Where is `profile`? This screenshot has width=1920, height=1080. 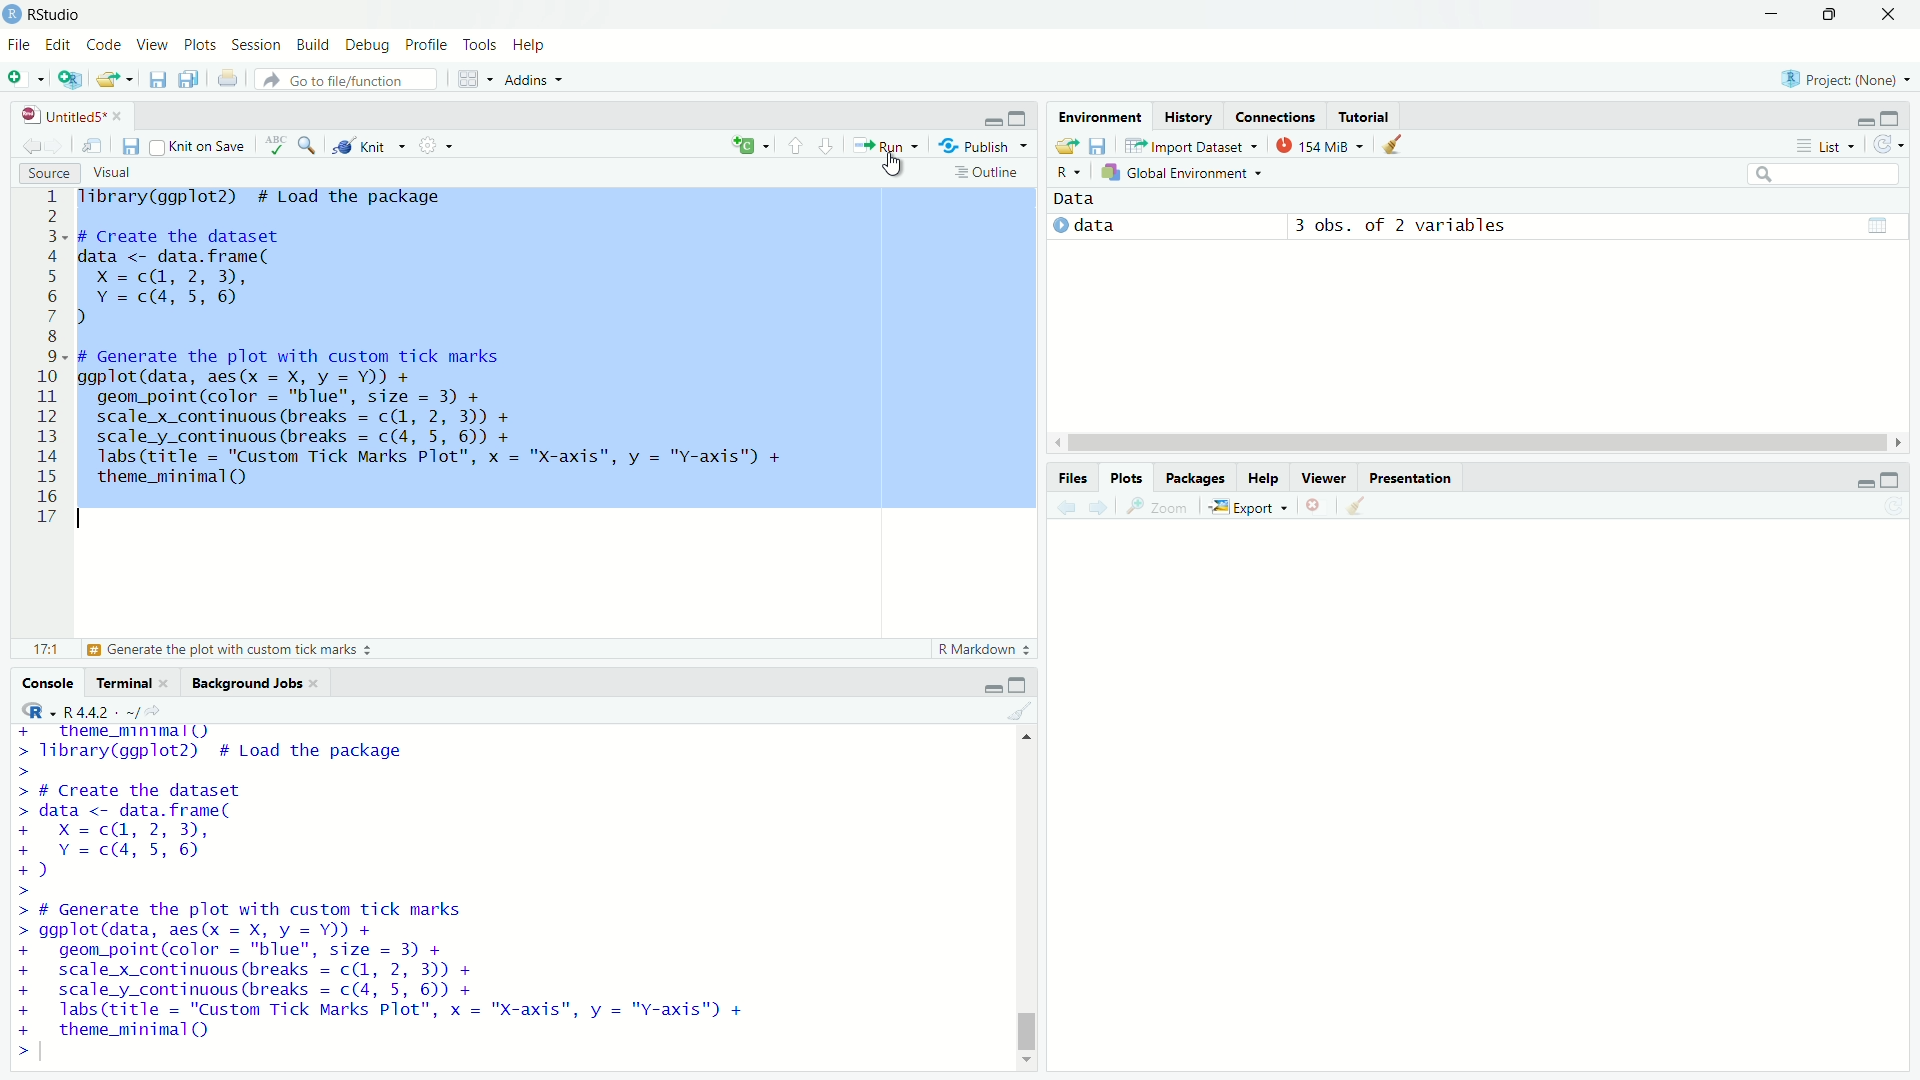
profile is located at coordinates (426, 45).